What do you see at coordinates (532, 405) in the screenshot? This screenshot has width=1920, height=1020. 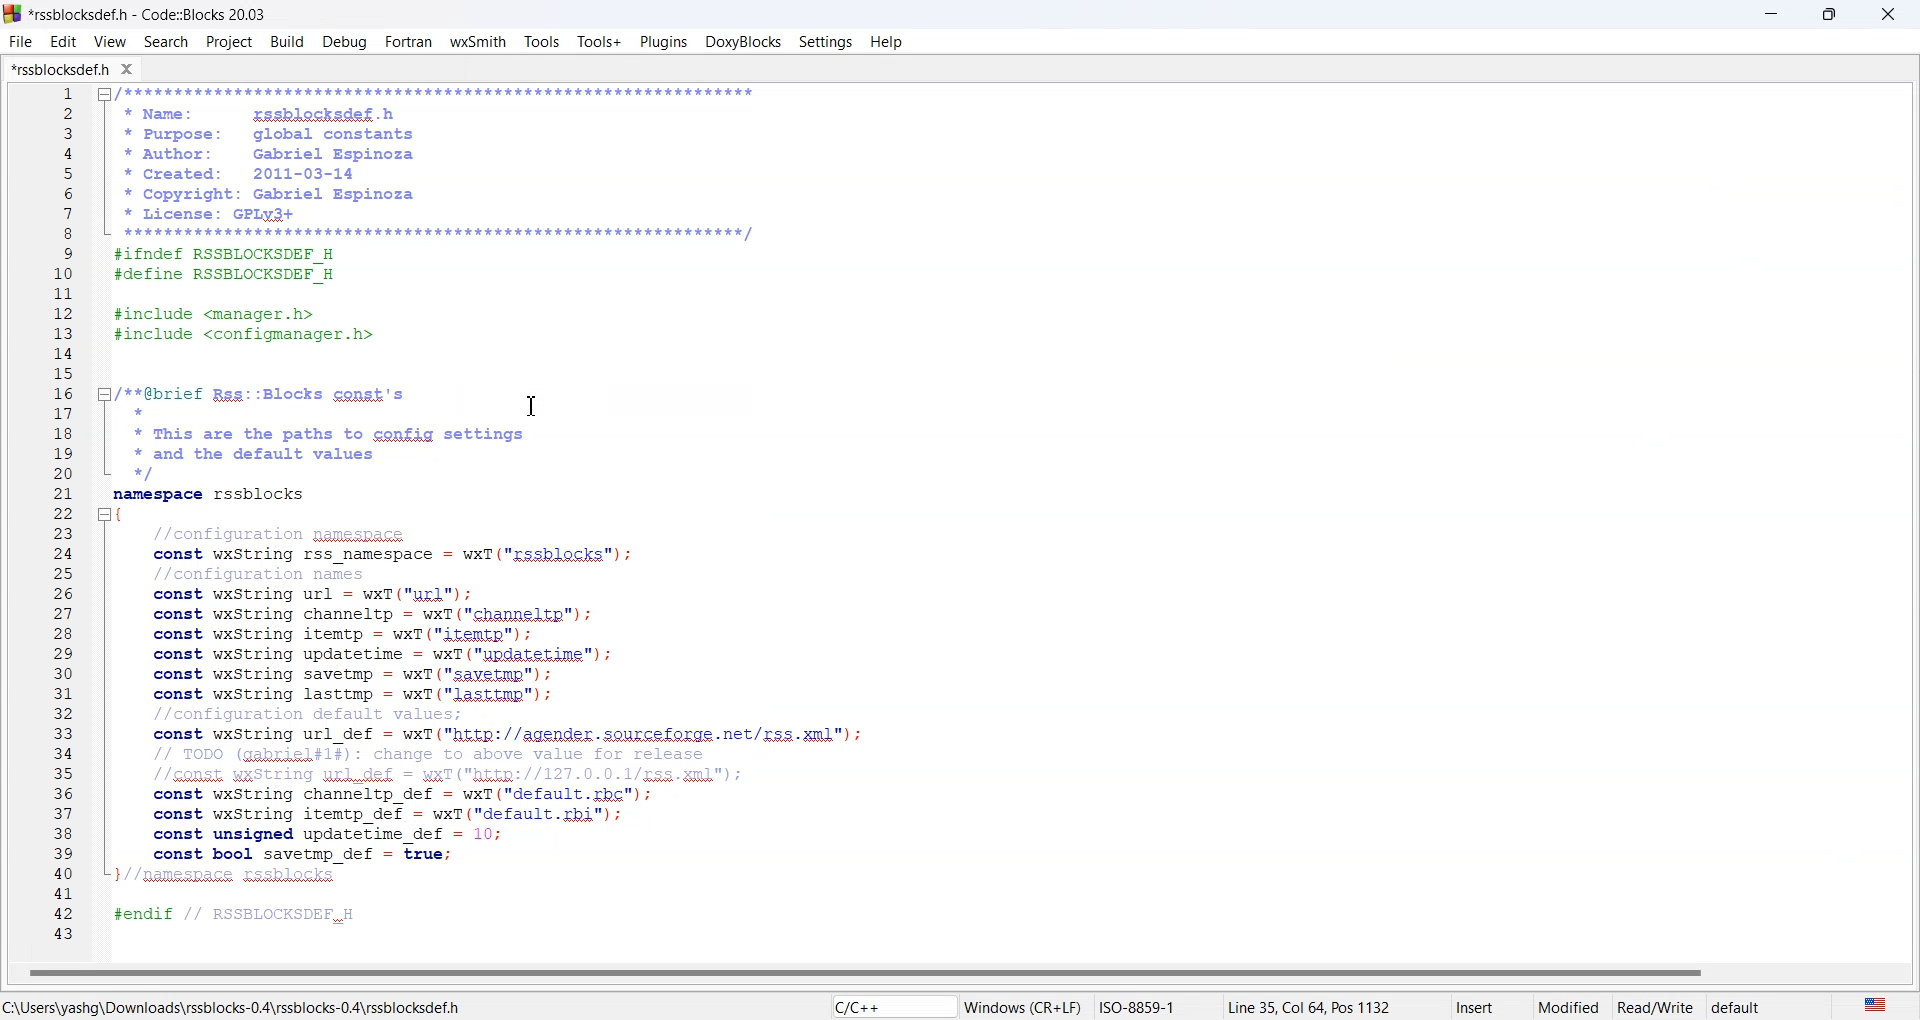 I see `Text Cursor` at bounding box center [532, 405].